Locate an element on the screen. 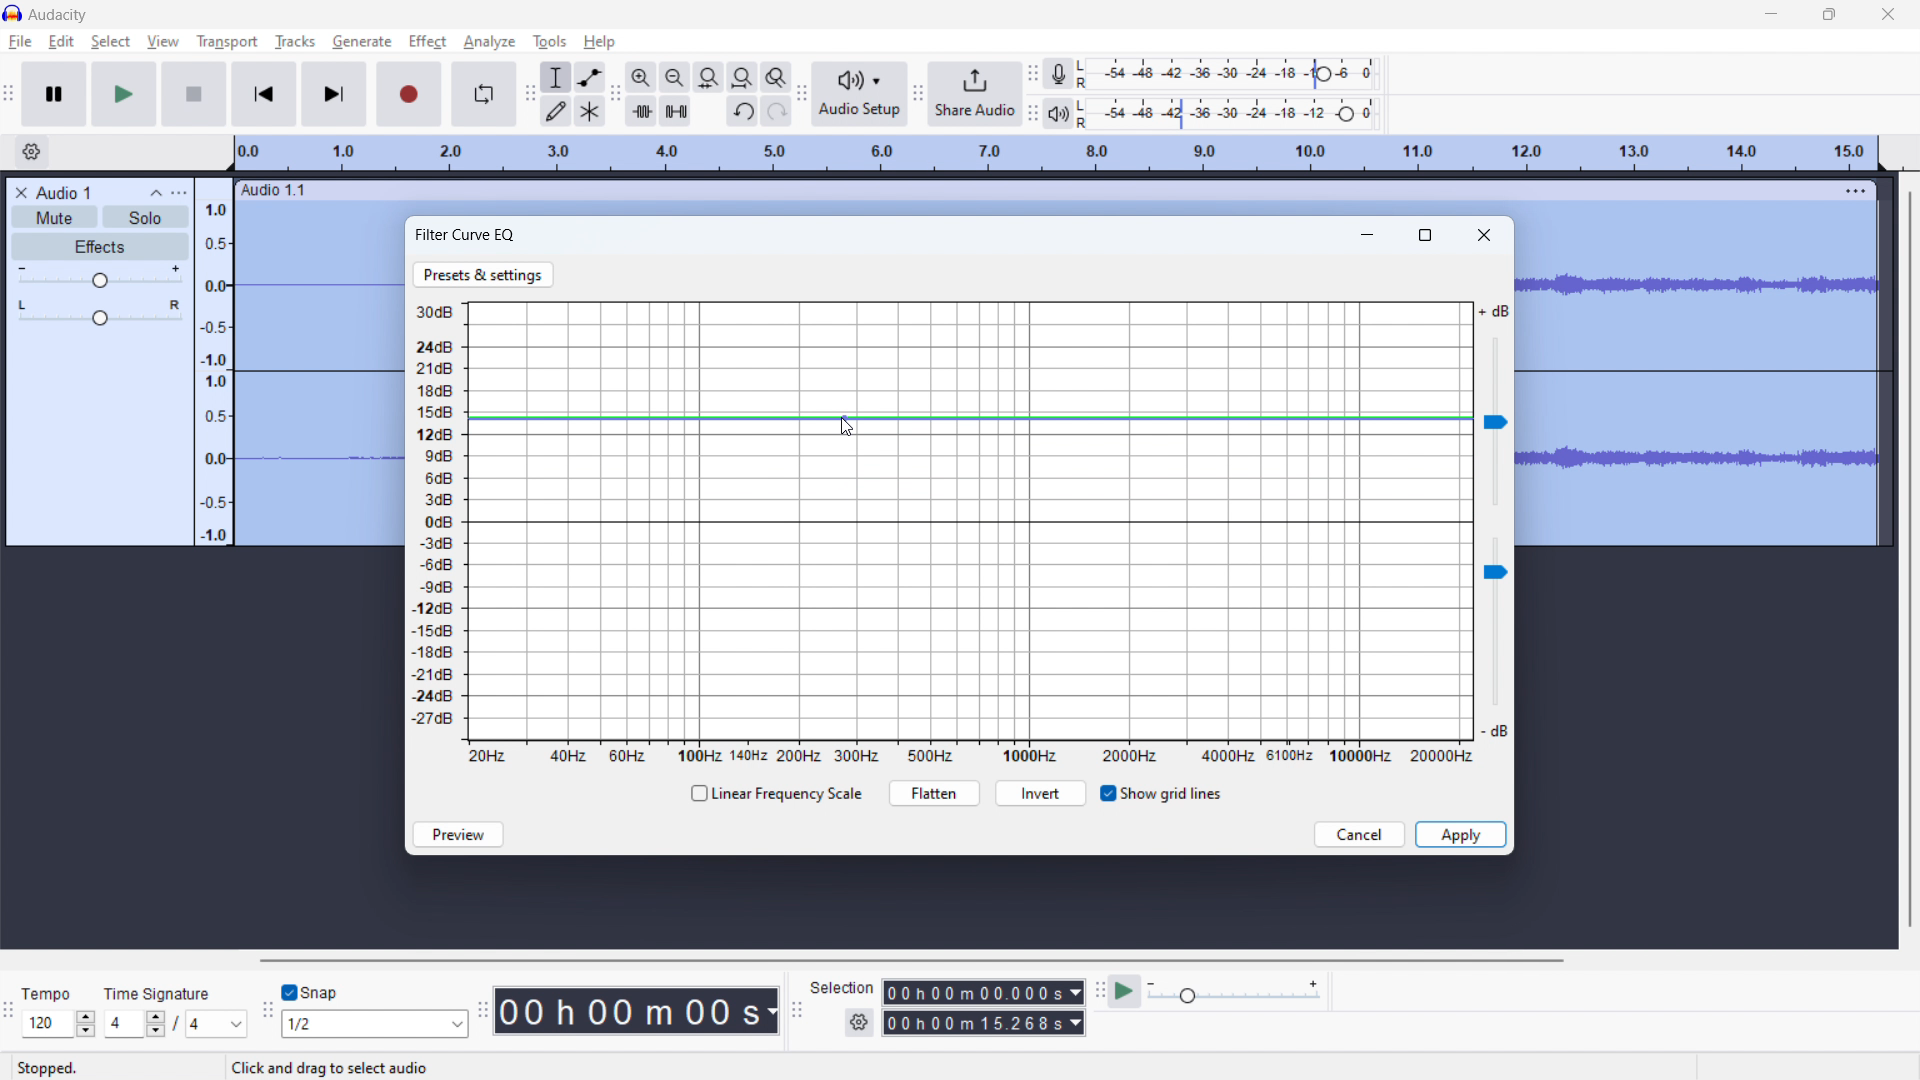  timeline settings is located at coordinates (32, 152).